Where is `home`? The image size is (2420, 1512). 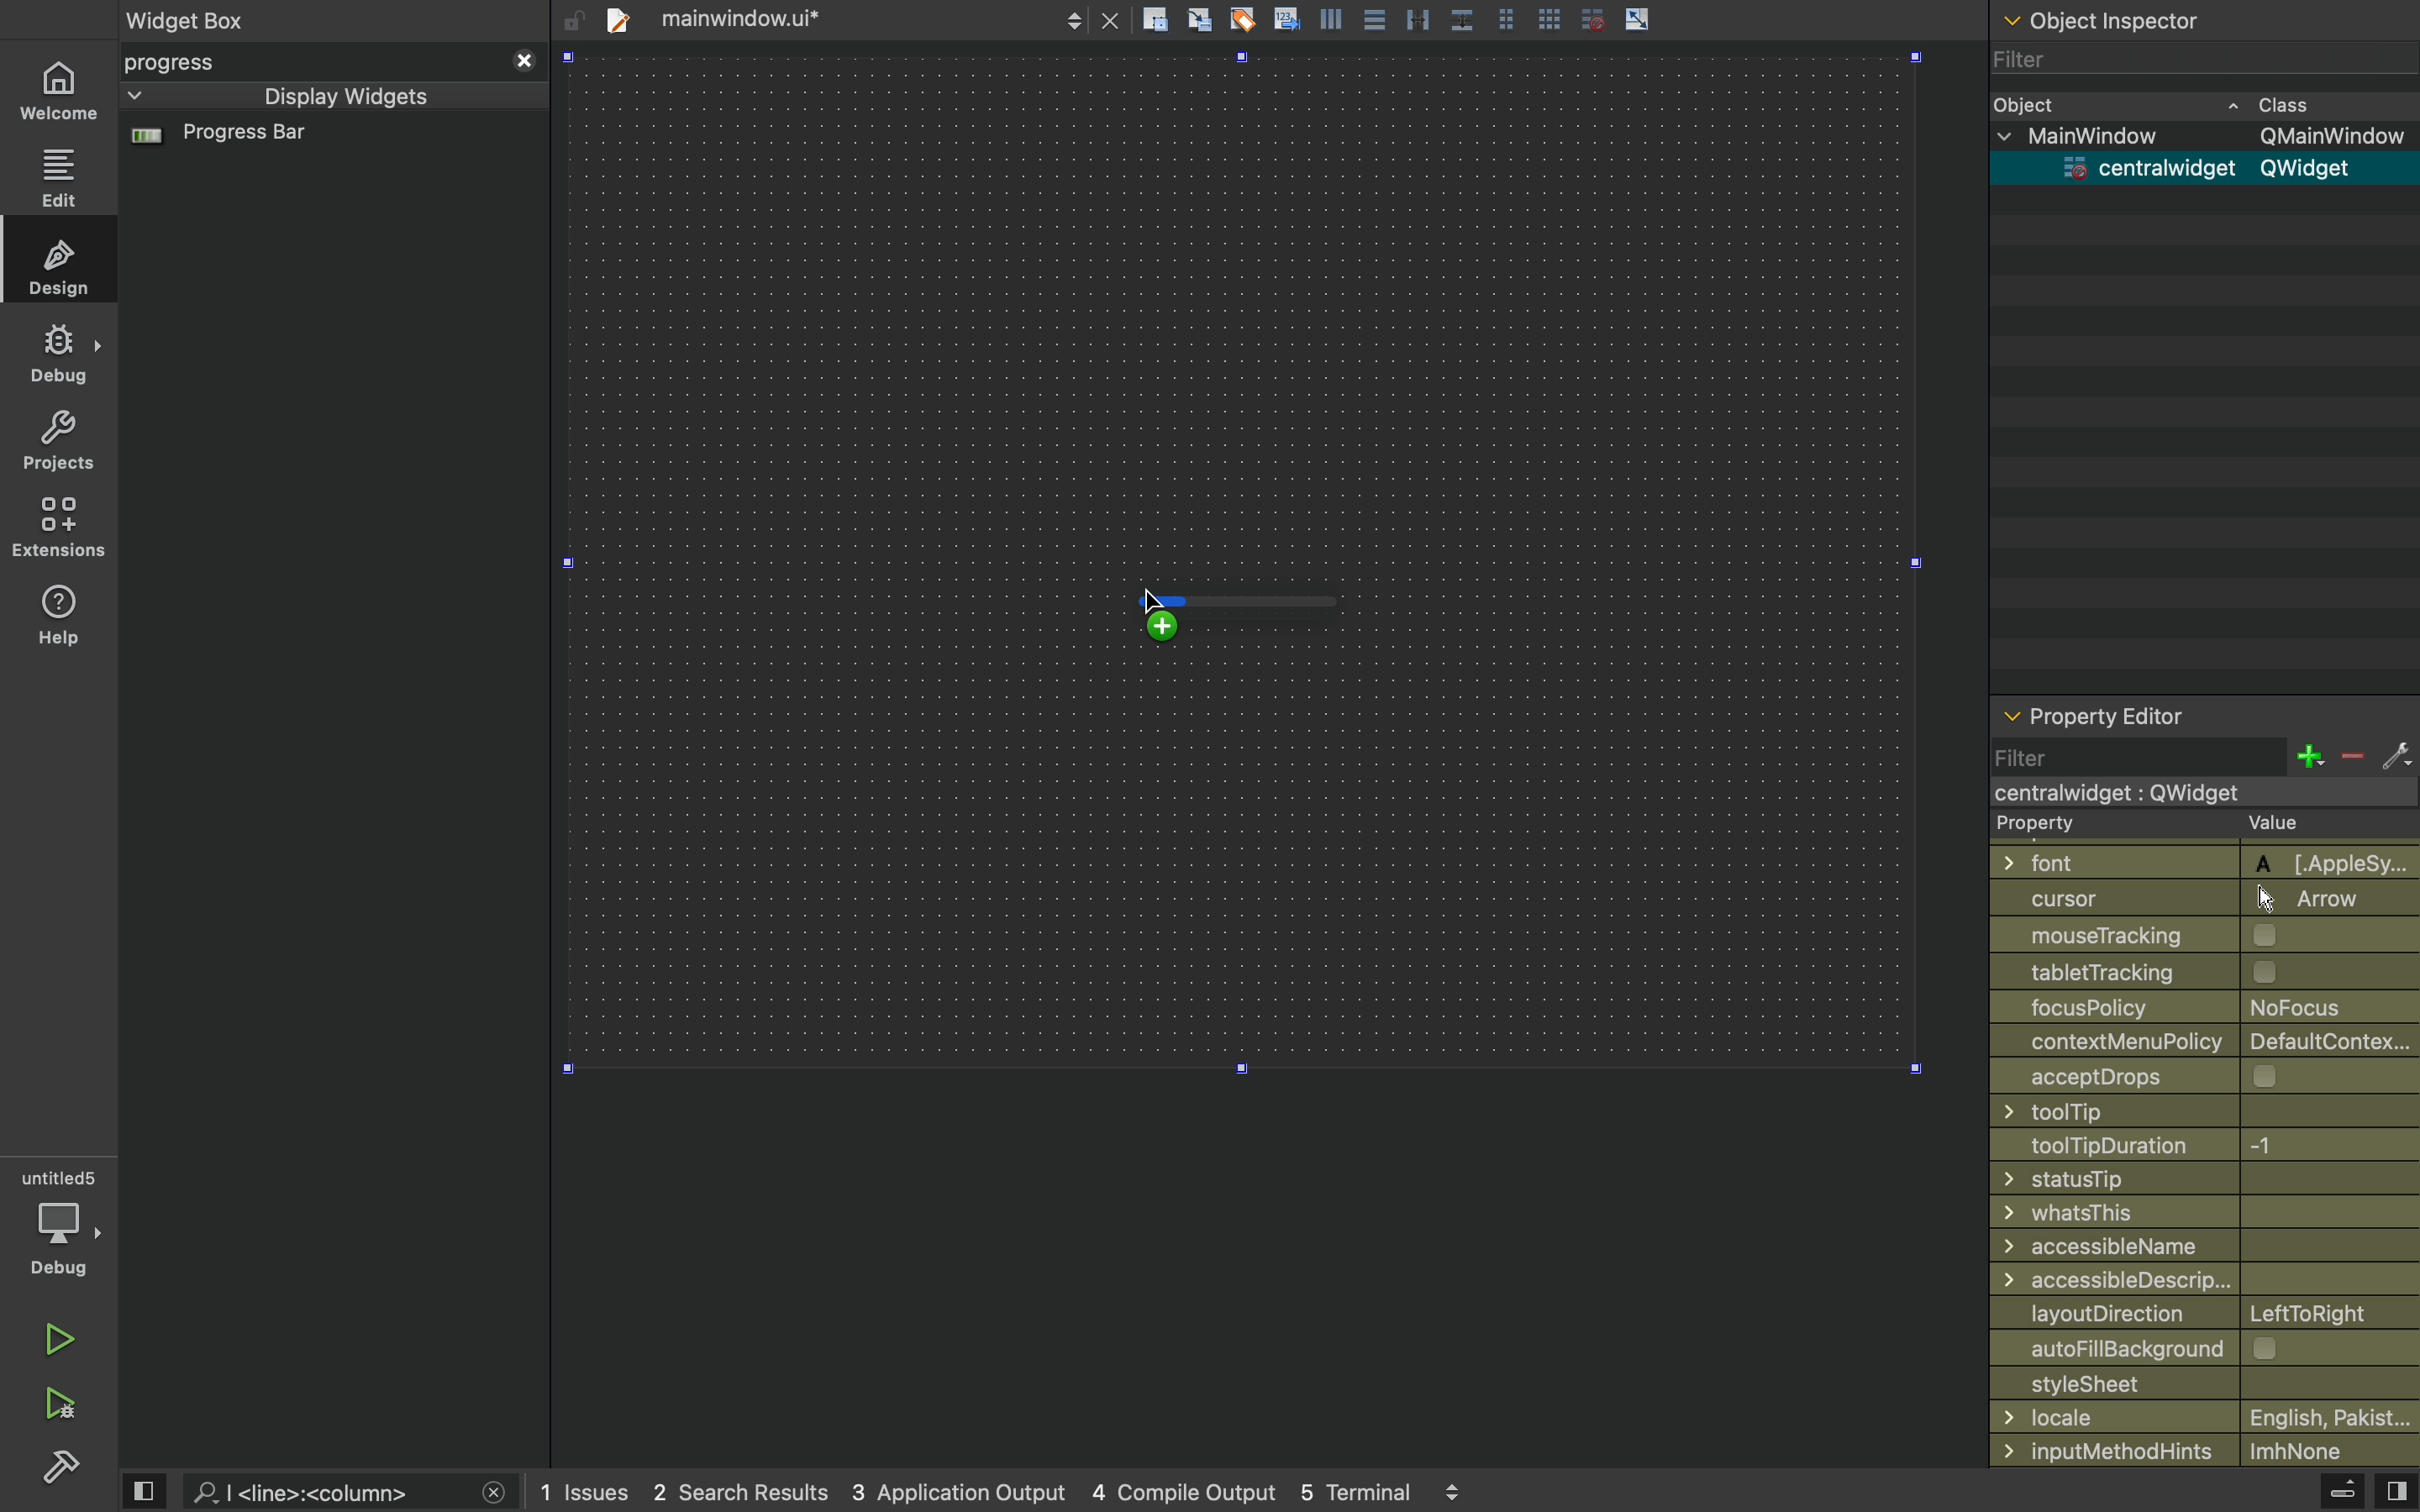
home is located at coordinates (58, 93).